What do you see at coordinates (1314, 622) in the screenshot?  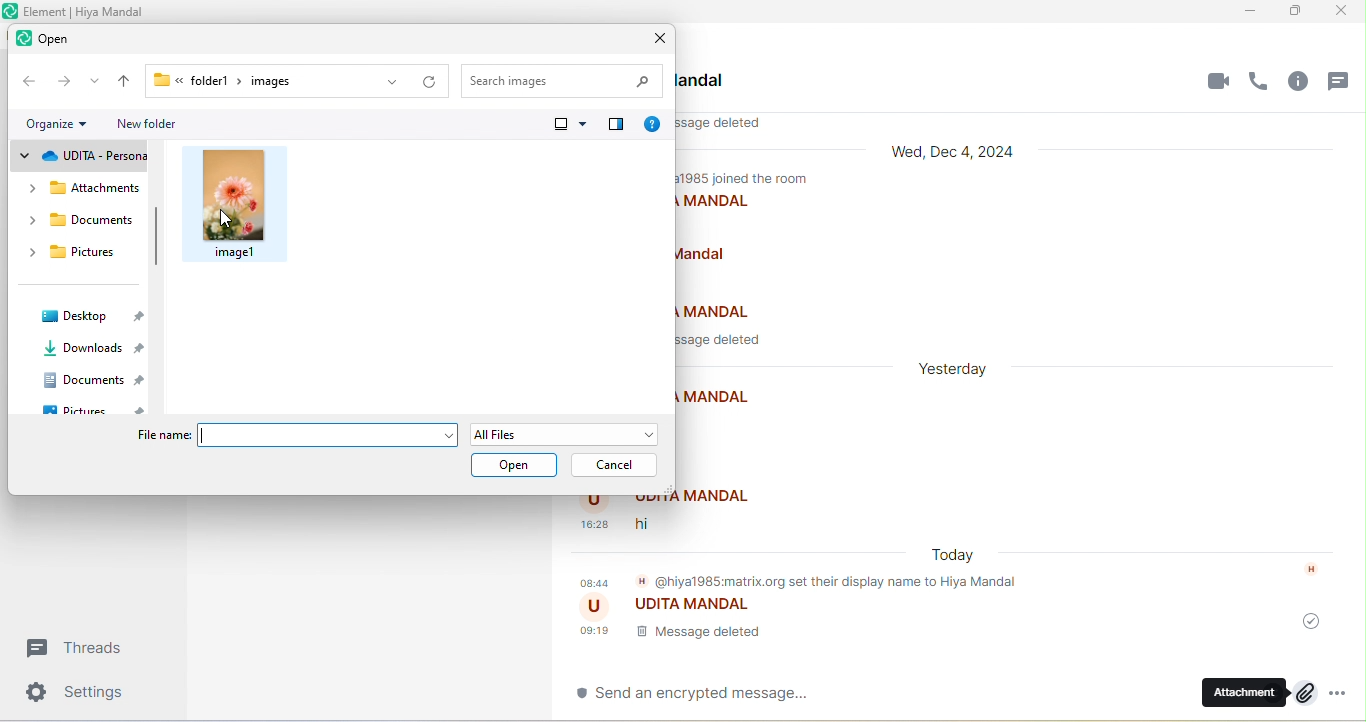 I see `message was sent` at bounding box center [1314, 622].